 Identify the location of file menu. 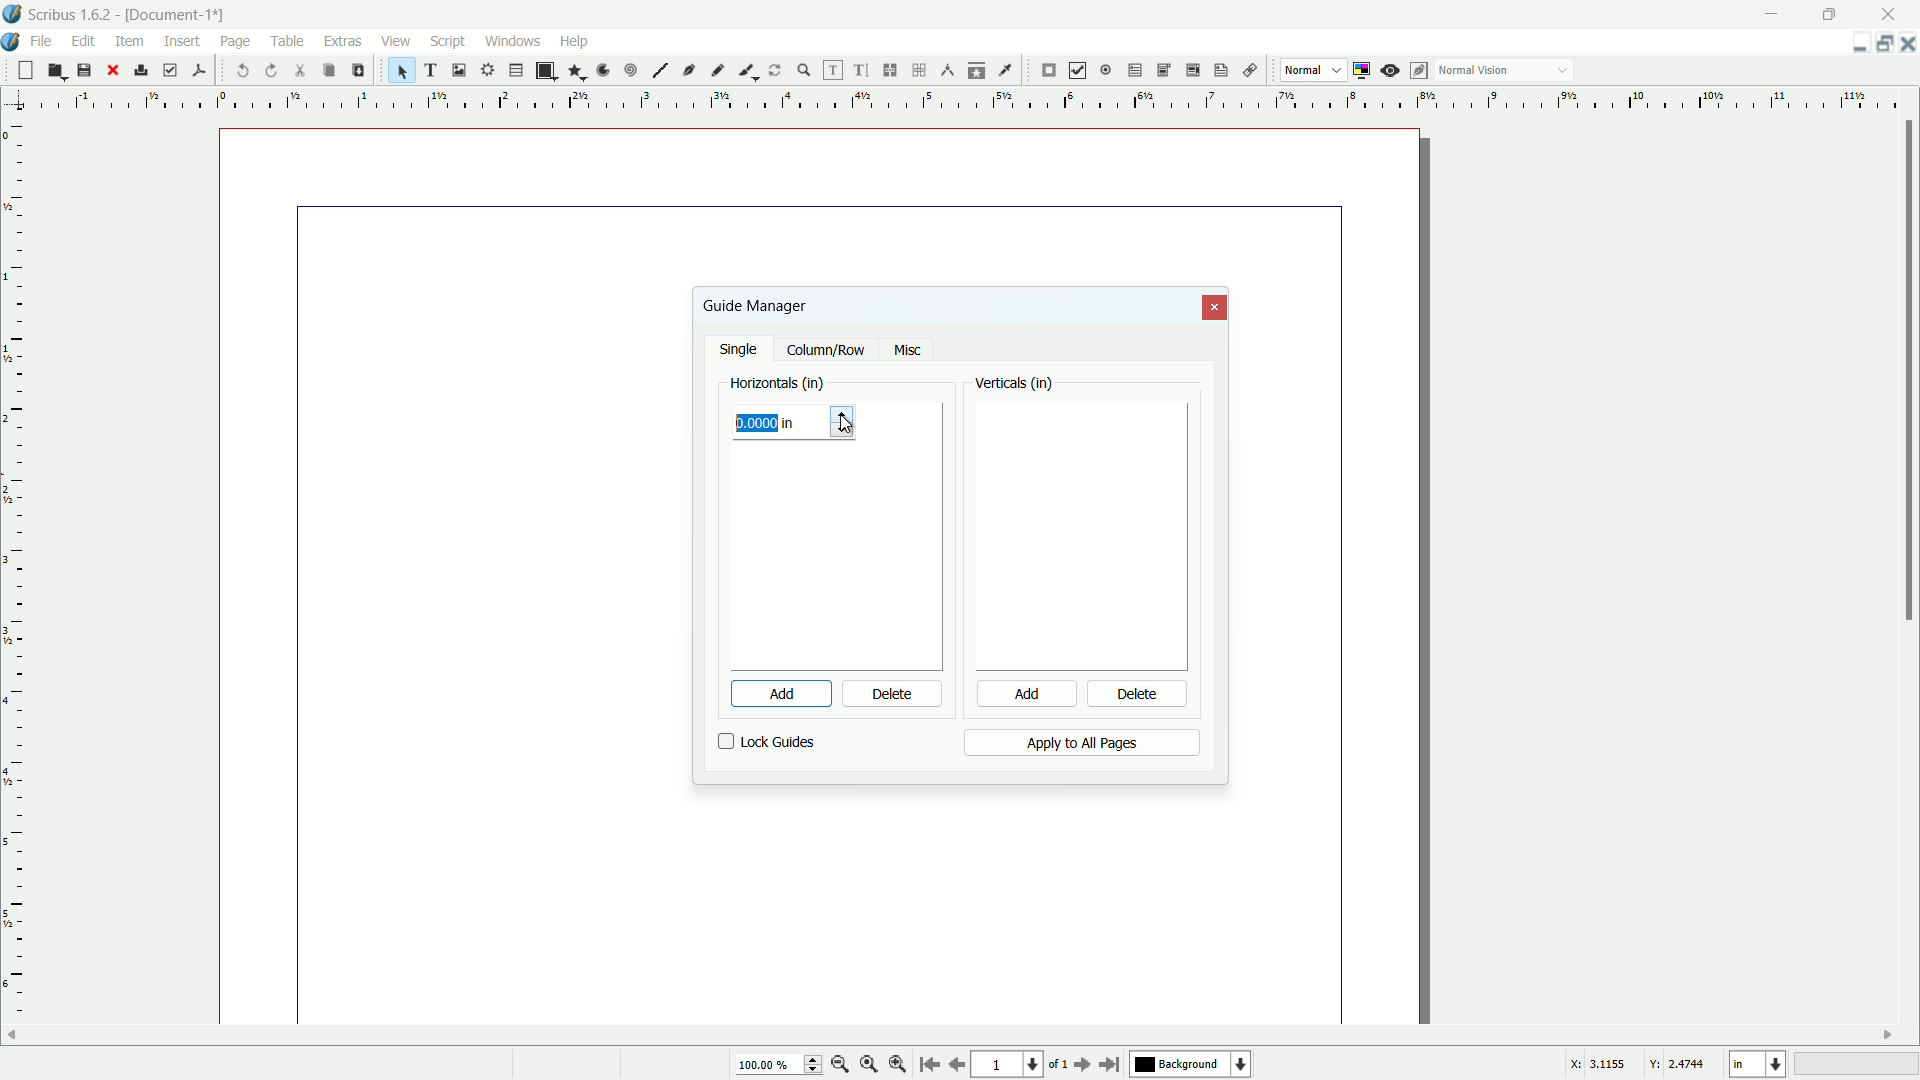
(45, 40).